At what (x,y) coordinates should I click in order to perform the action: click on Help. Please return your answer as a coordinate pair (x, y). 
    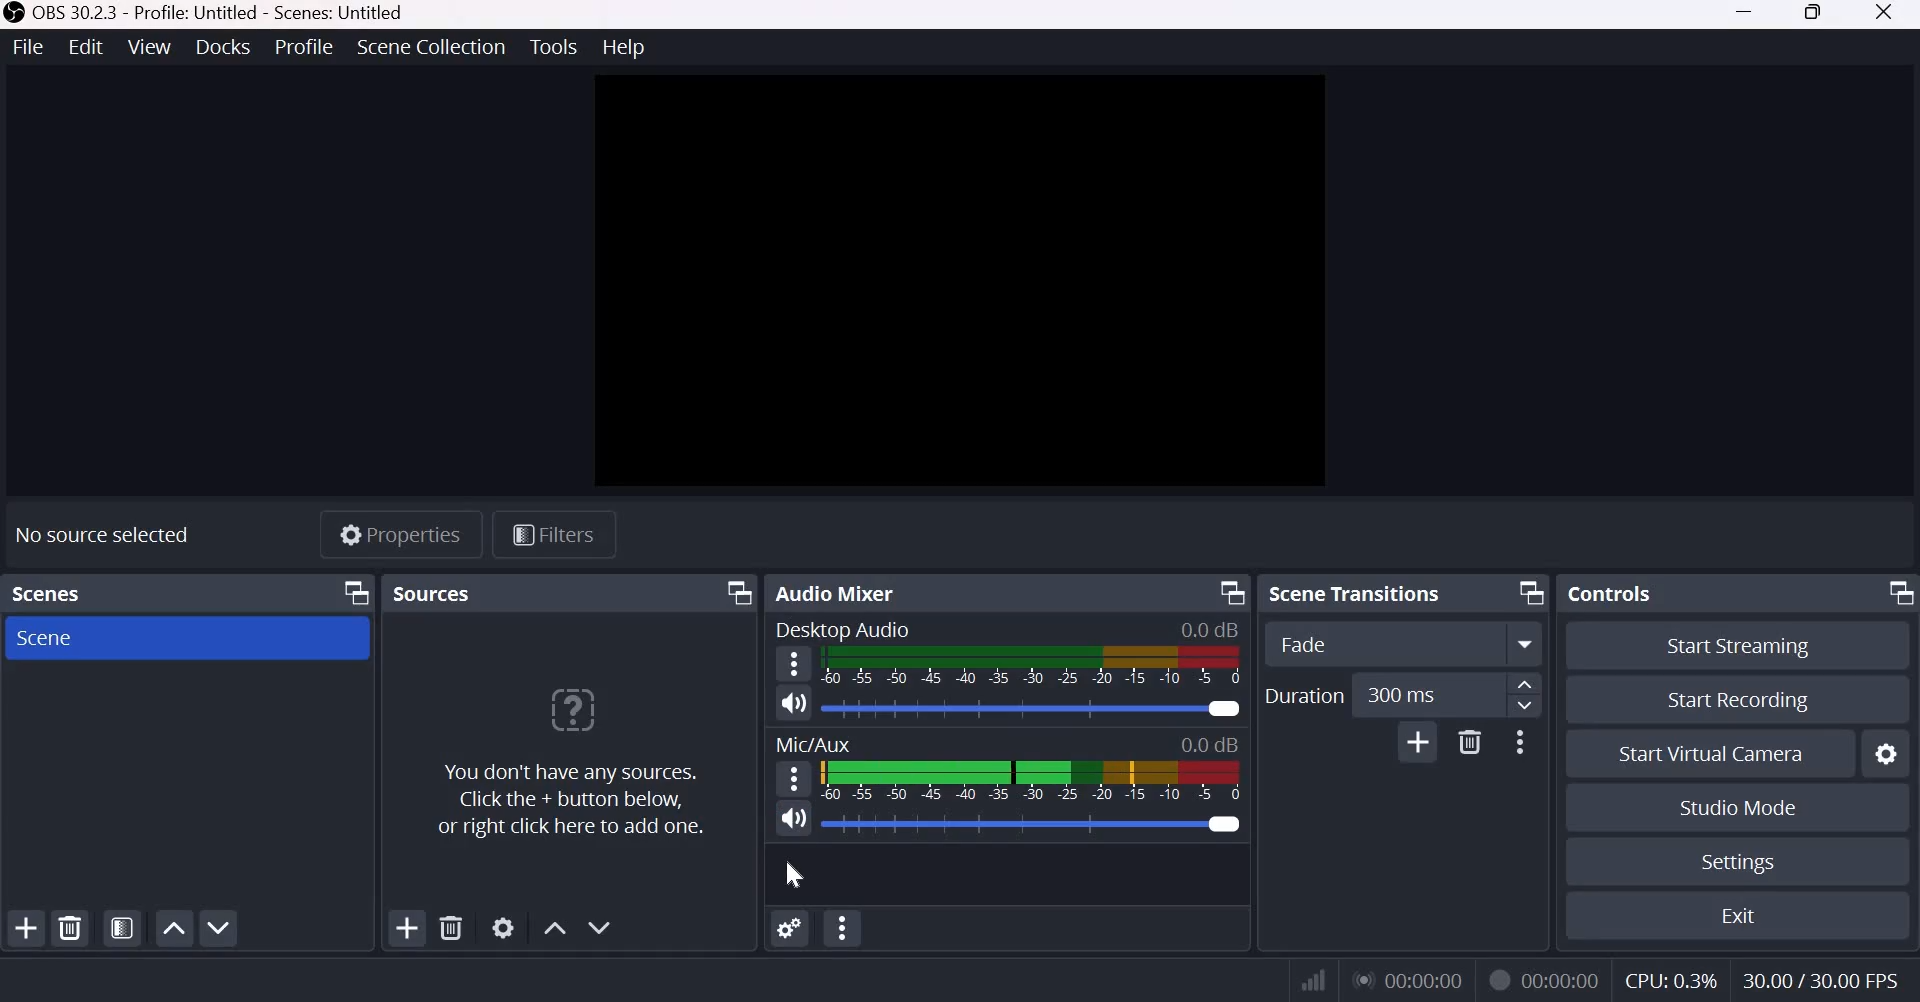
    Looking at the image, I should click on (626, 46).